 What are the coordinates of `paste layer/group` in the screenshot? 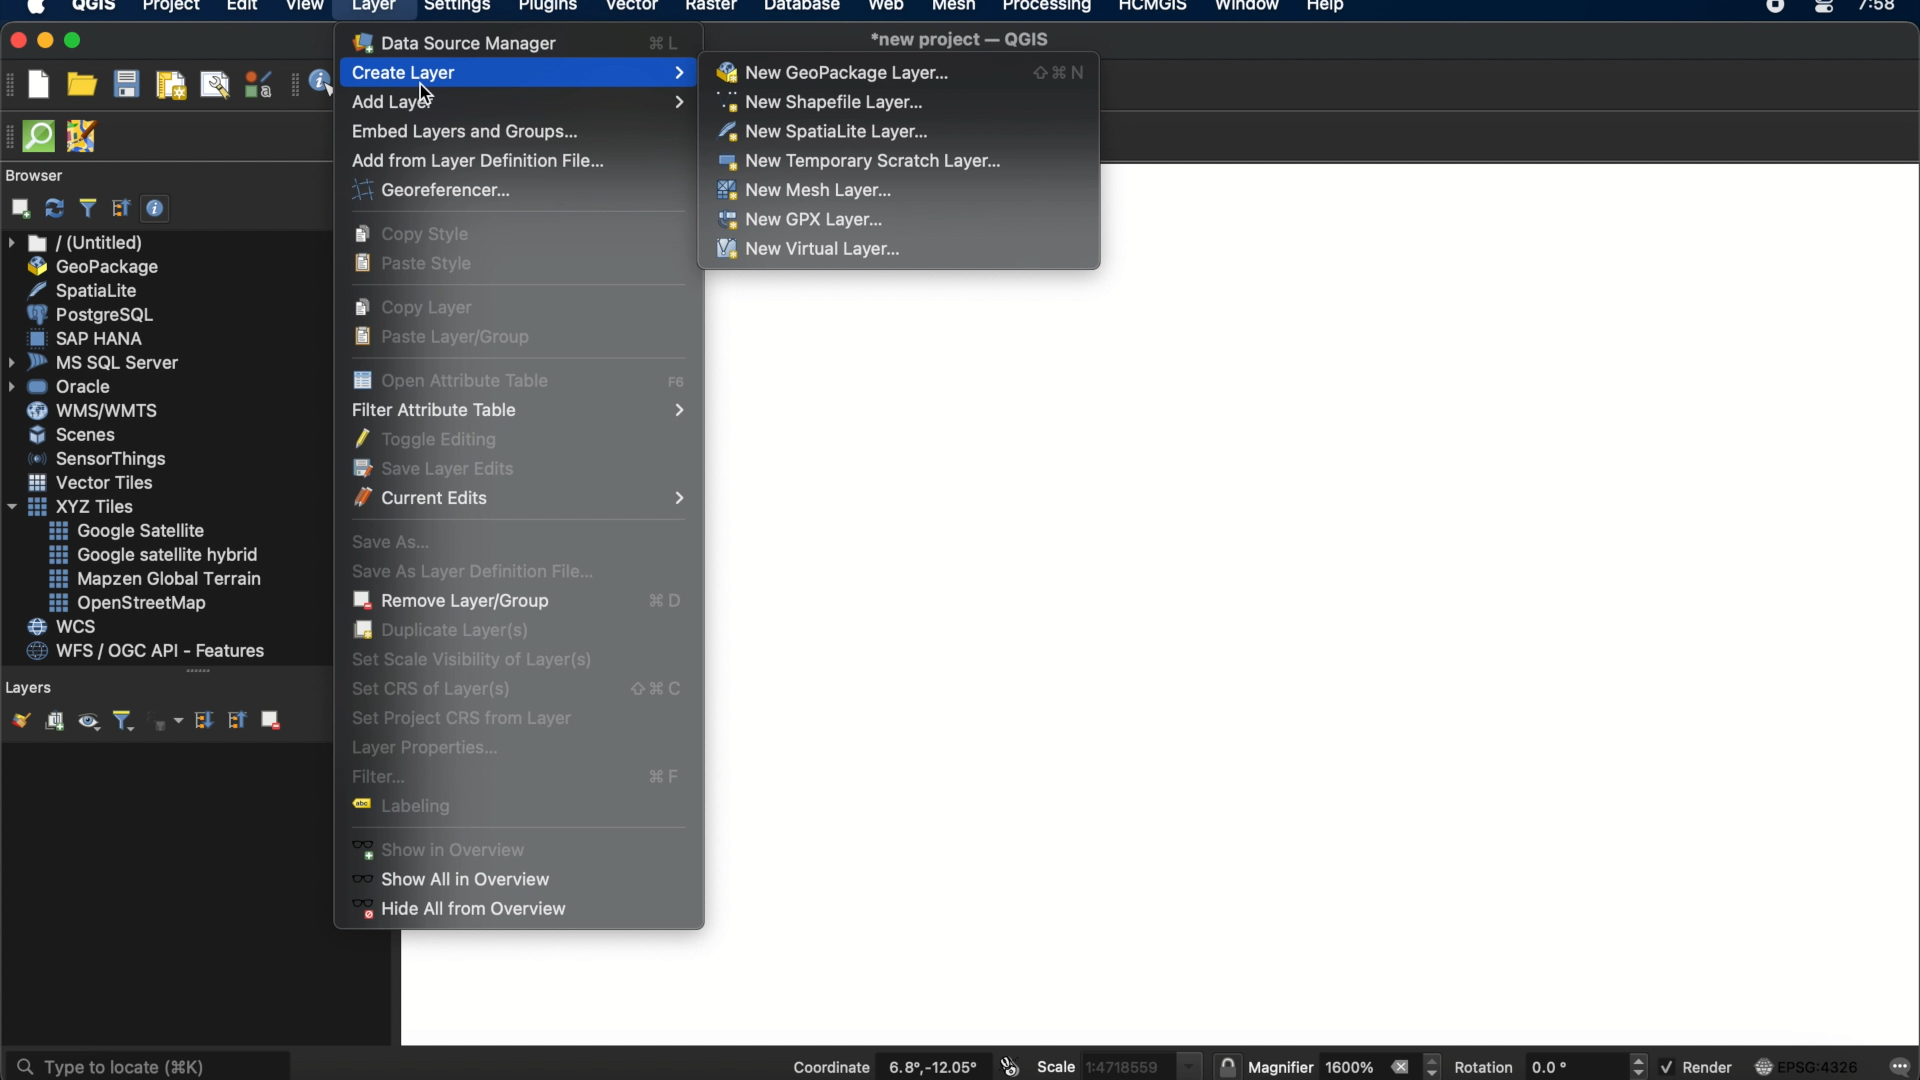 It's located at (443, 338).